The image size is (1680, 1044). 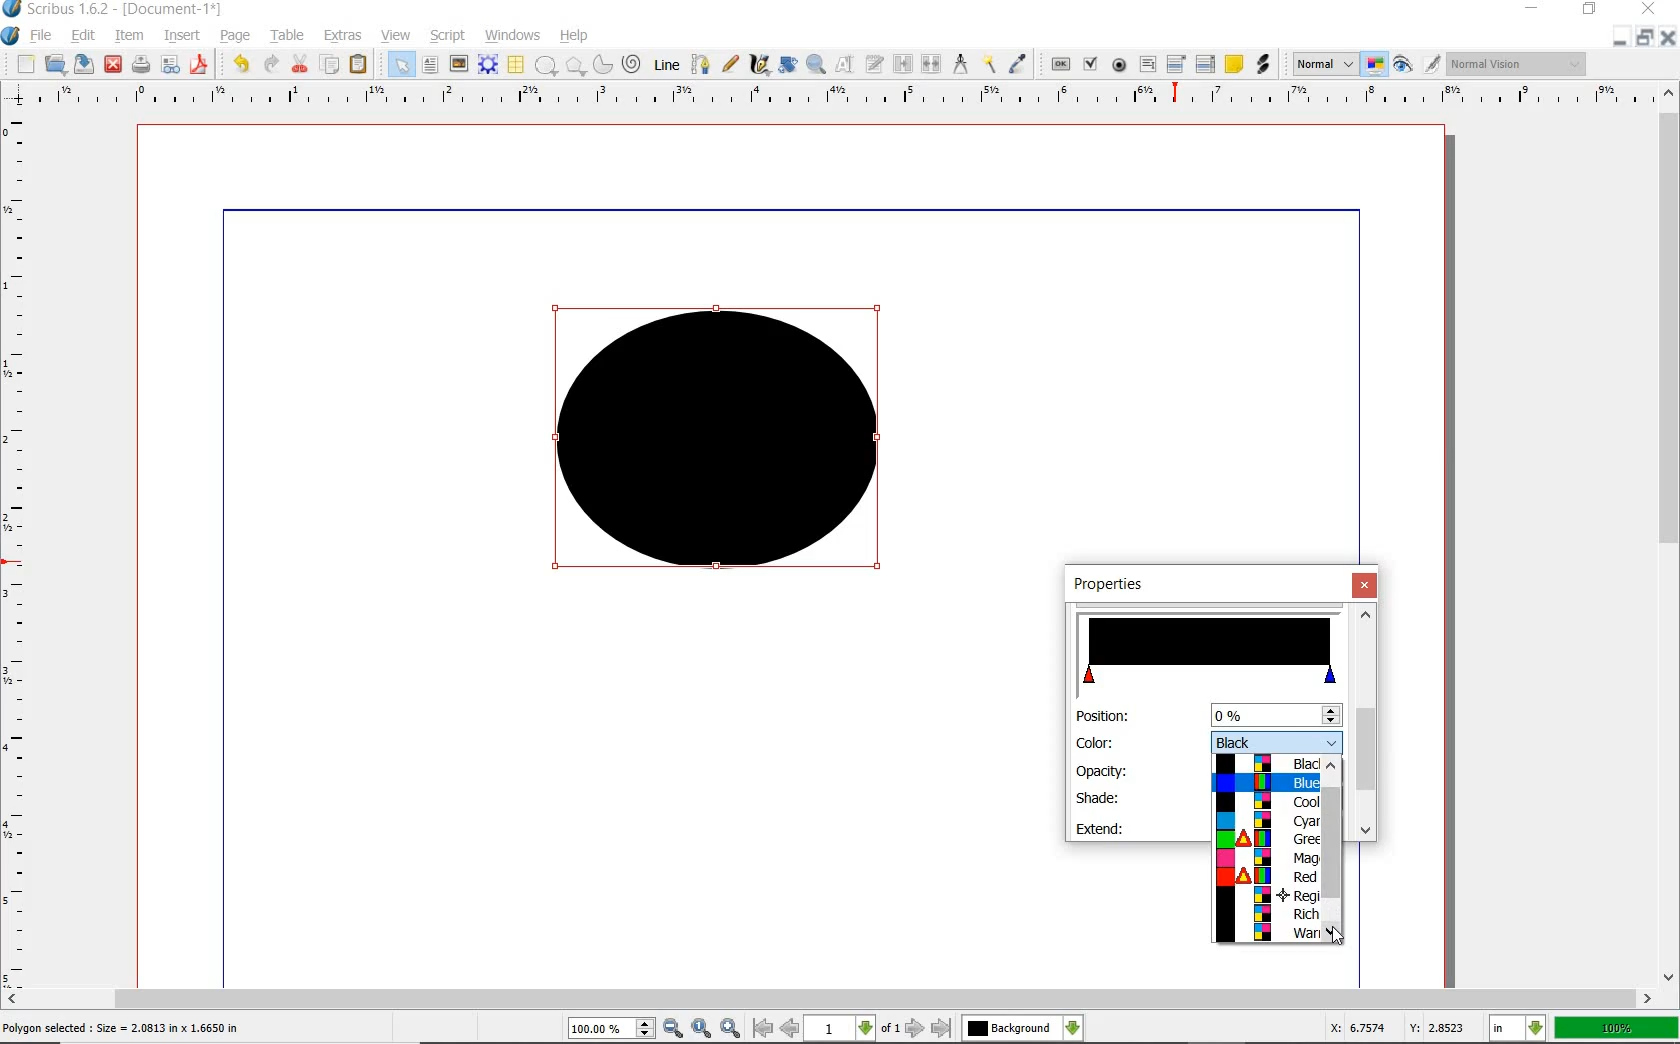 What do you see at coordinates (241, 64) in the screenshot?
I see `UNDO` at bounding box center [241, 64].